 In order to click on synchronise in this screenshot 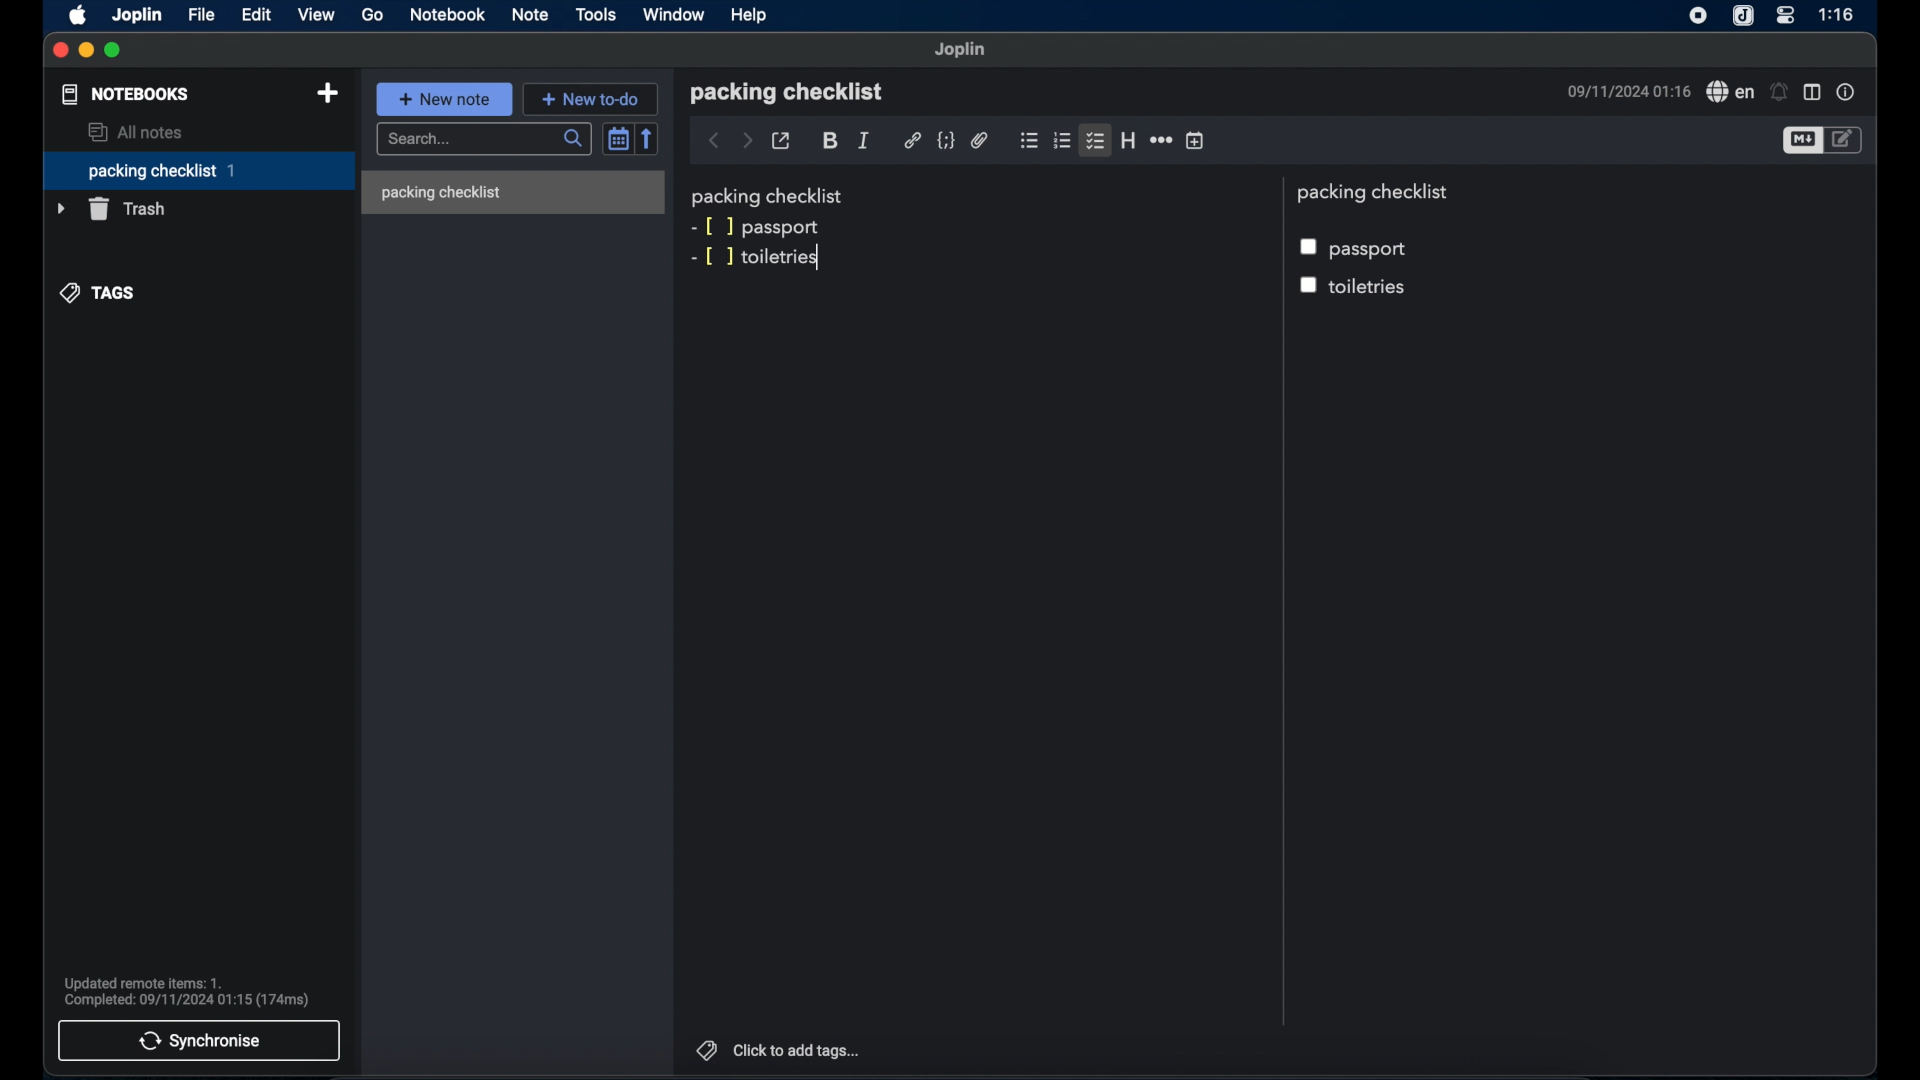, I will do `click(198, 1041)`.